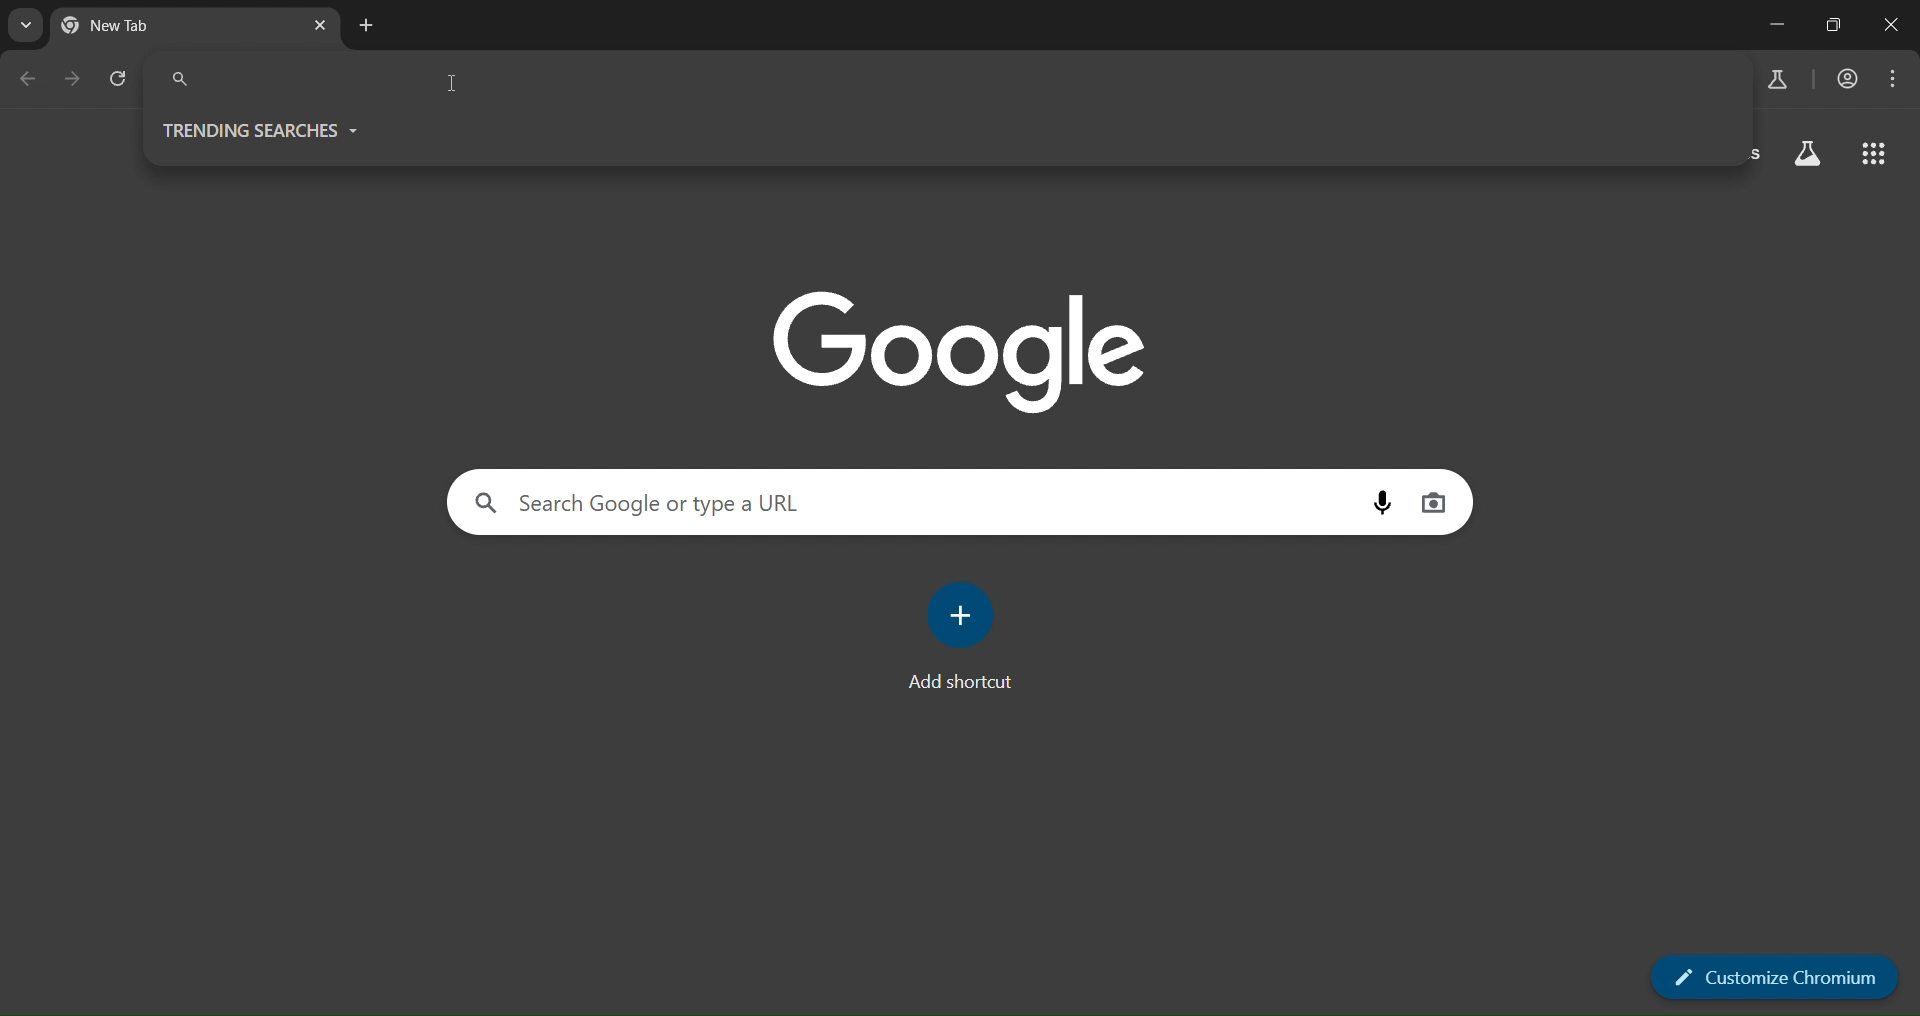 This screenshot has width=1920, height=1016. What do you see at coordinates (262, 124) in the screenshot?
I see `trending searches` at bounding box center [262, 124].